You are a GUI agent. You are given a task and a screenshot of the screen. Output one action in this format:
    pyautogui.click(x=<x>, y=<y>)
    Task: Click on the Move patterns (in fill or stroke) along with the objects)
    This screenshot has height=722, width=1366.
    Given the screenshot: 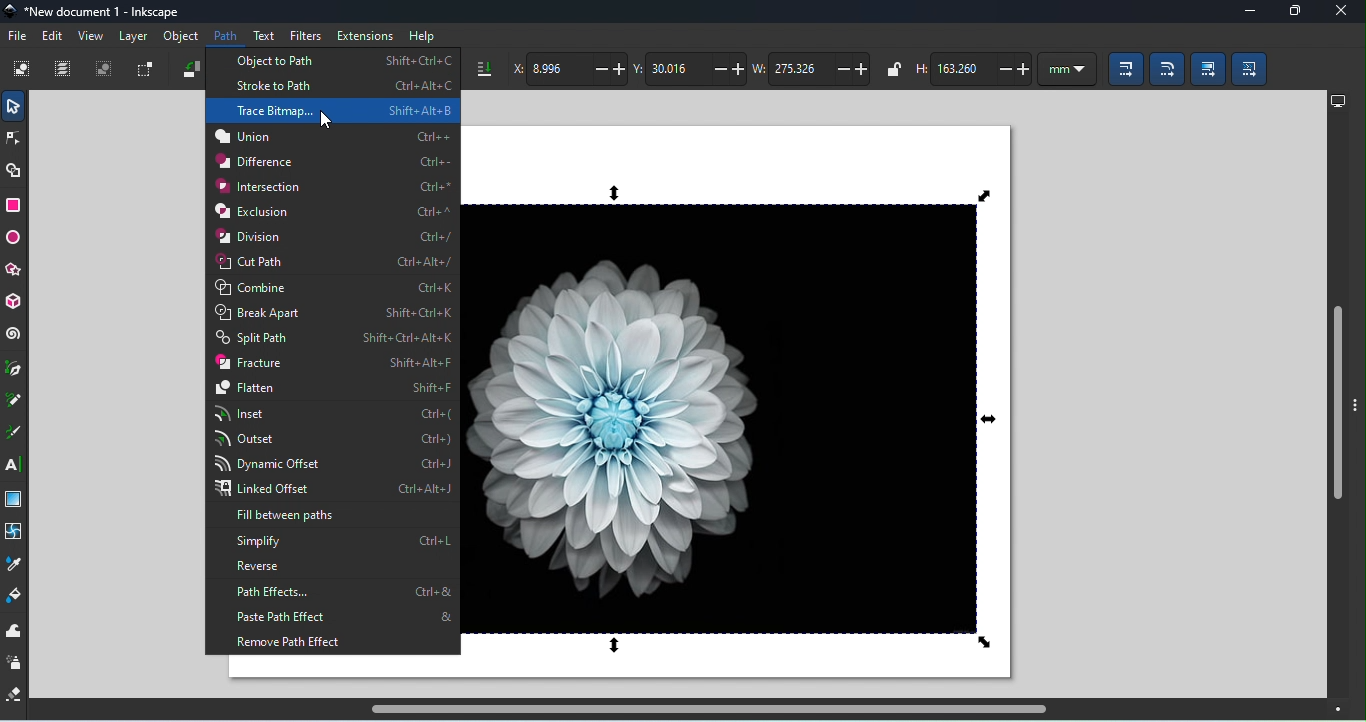 What is the action you would take?
    pyautogui.click(x=1252, y=70)
    